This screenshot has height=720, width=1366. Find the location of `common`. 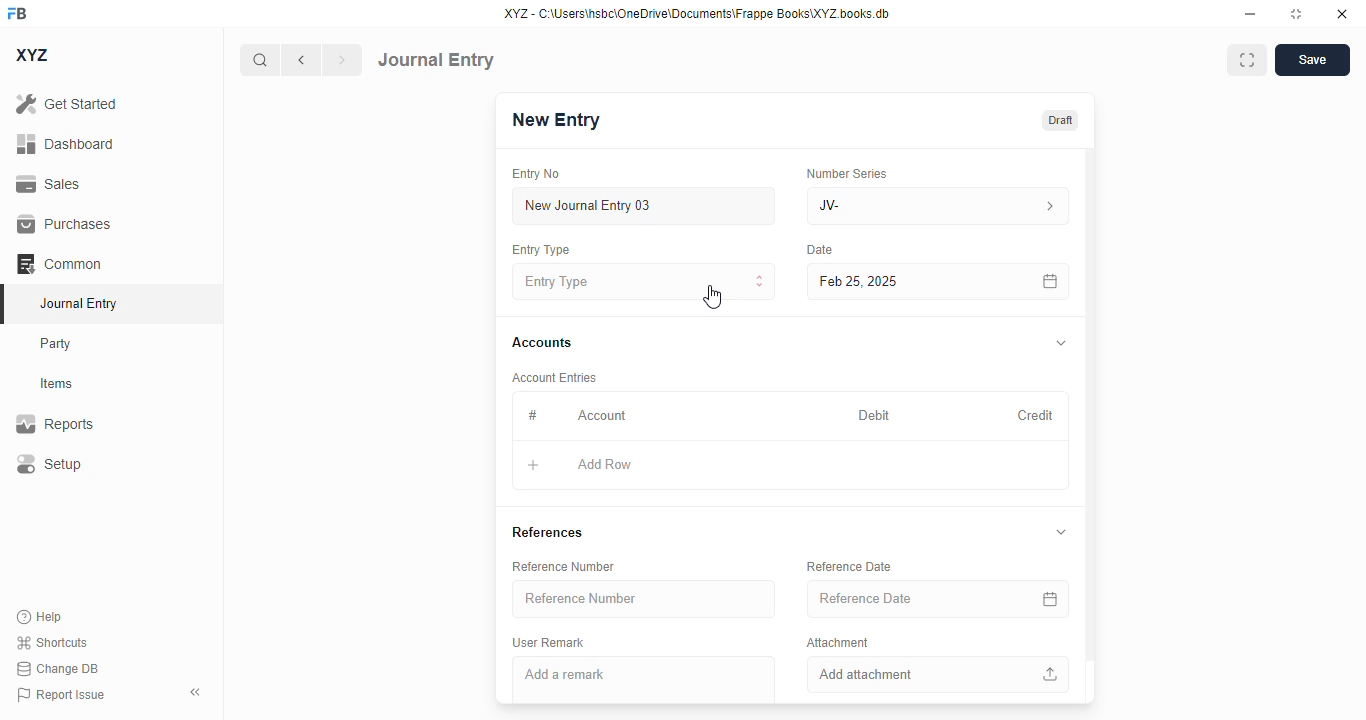

common is located at coordinates (59, 264).